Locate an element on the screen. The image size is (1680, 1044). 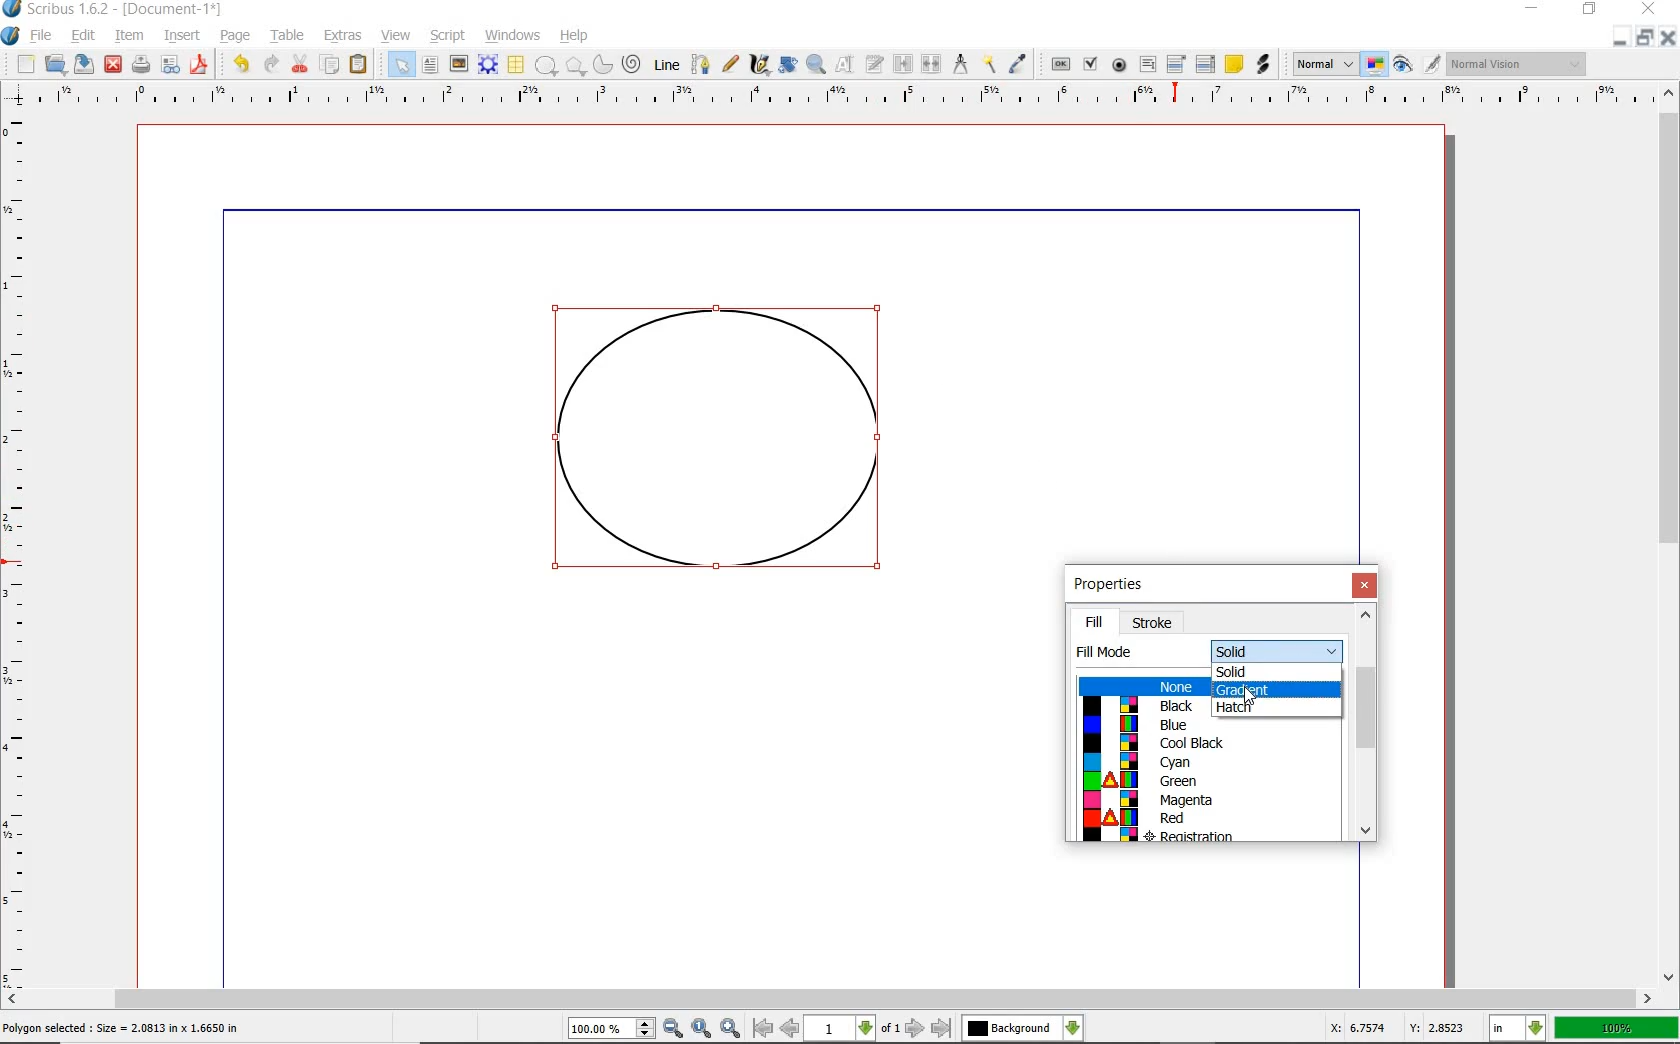
RULER is located at coordinates (17, 554).